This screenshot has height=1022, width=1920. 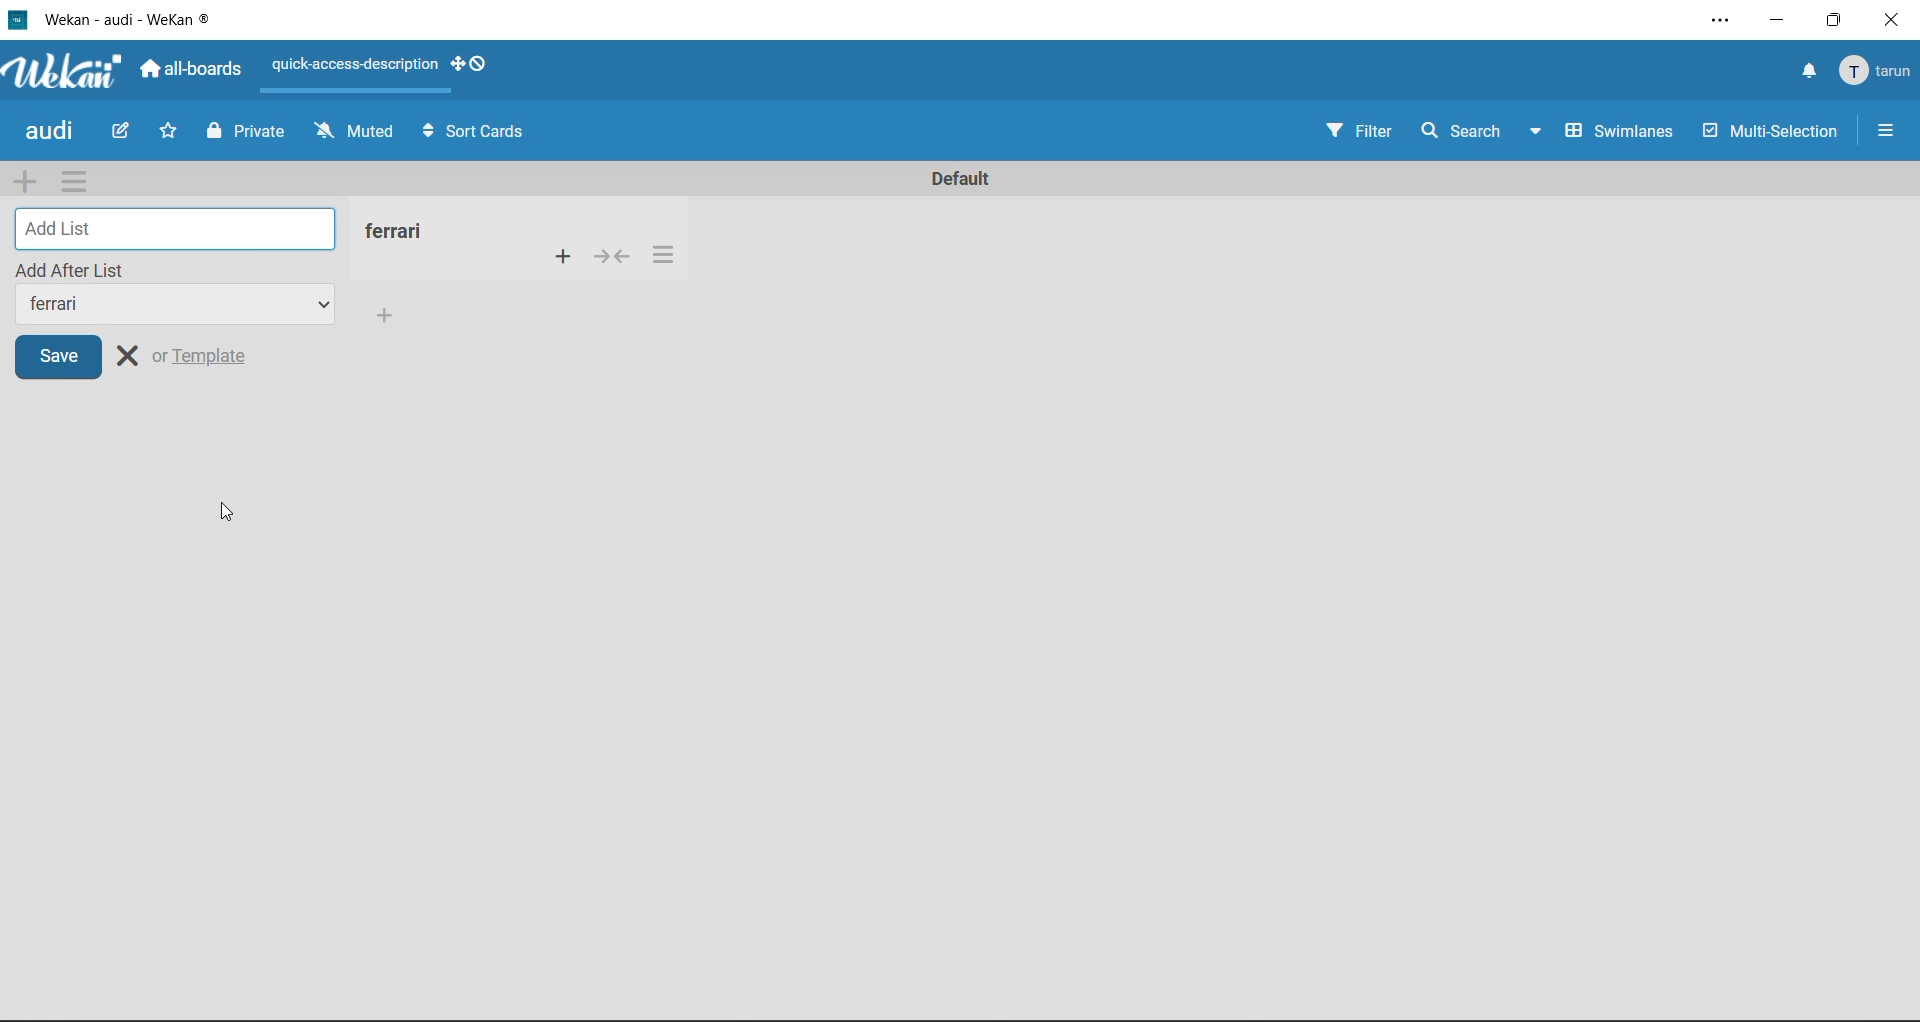 I want to click on minimize, so click(x=1776, y=20).